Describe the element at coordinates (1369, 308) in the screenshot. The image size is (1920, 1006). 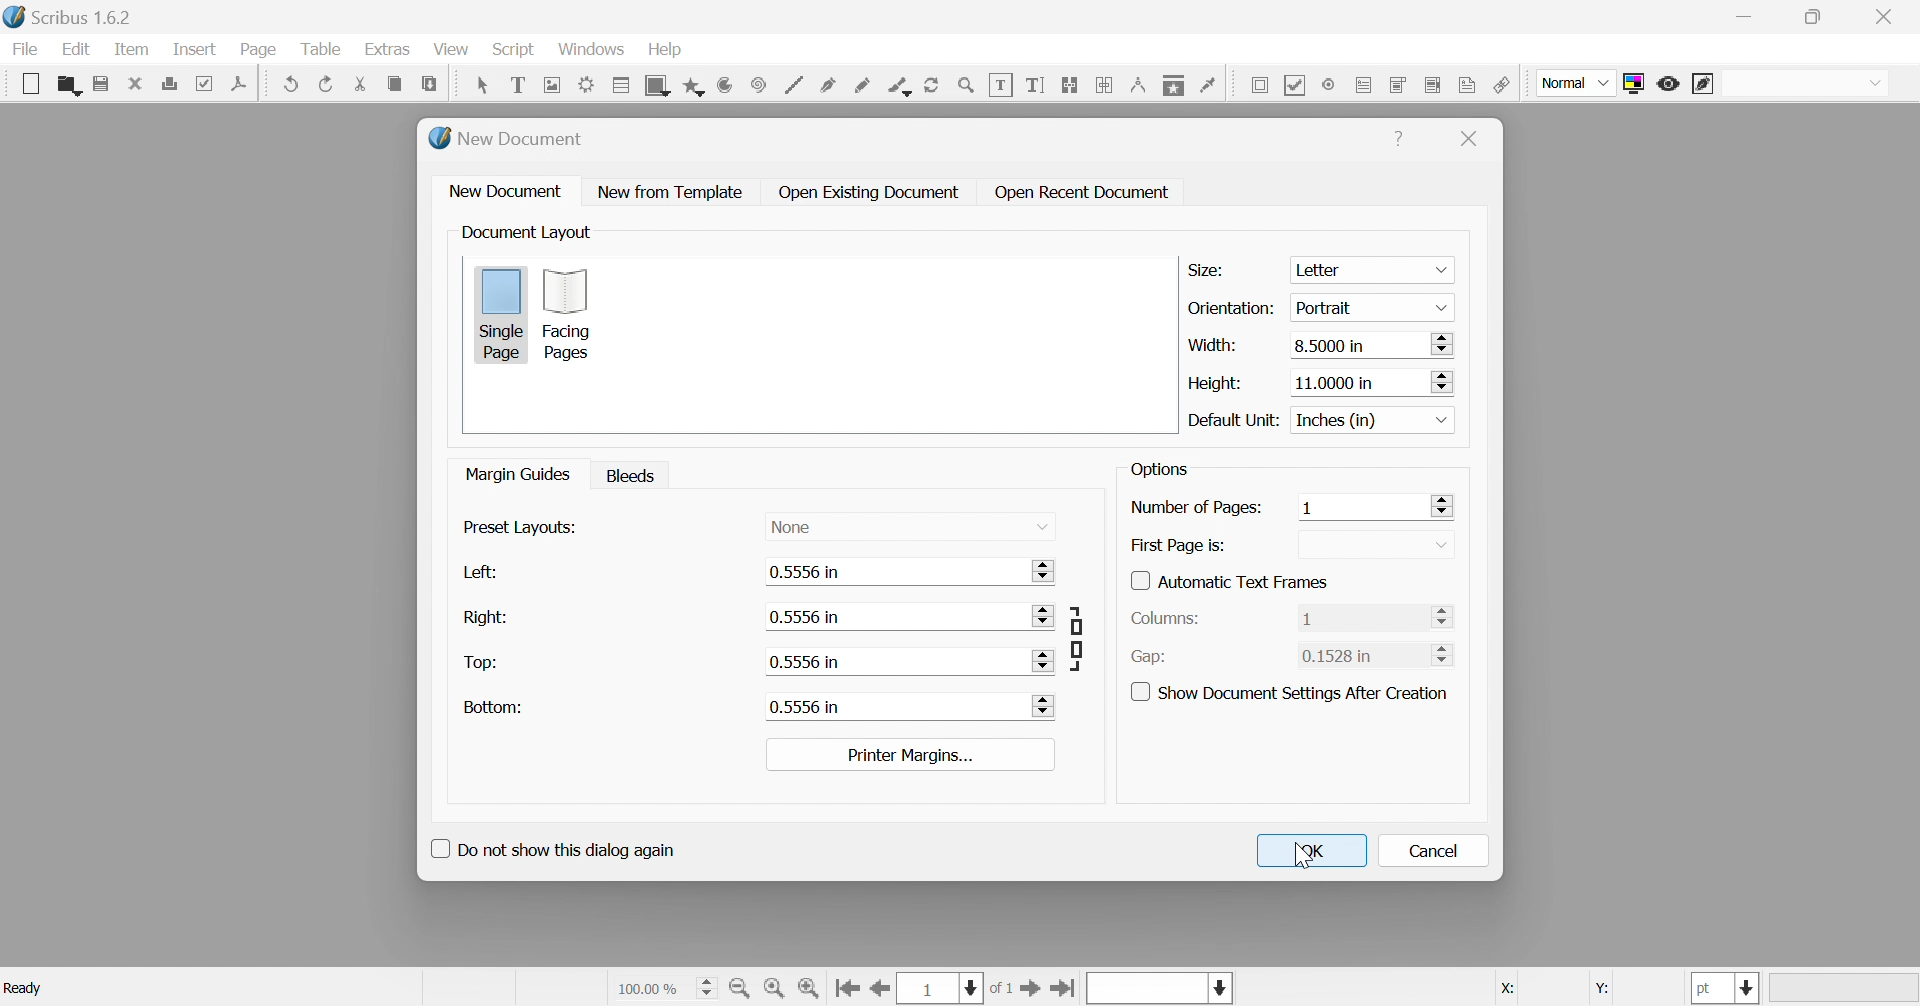
I see `portrait` at that location.